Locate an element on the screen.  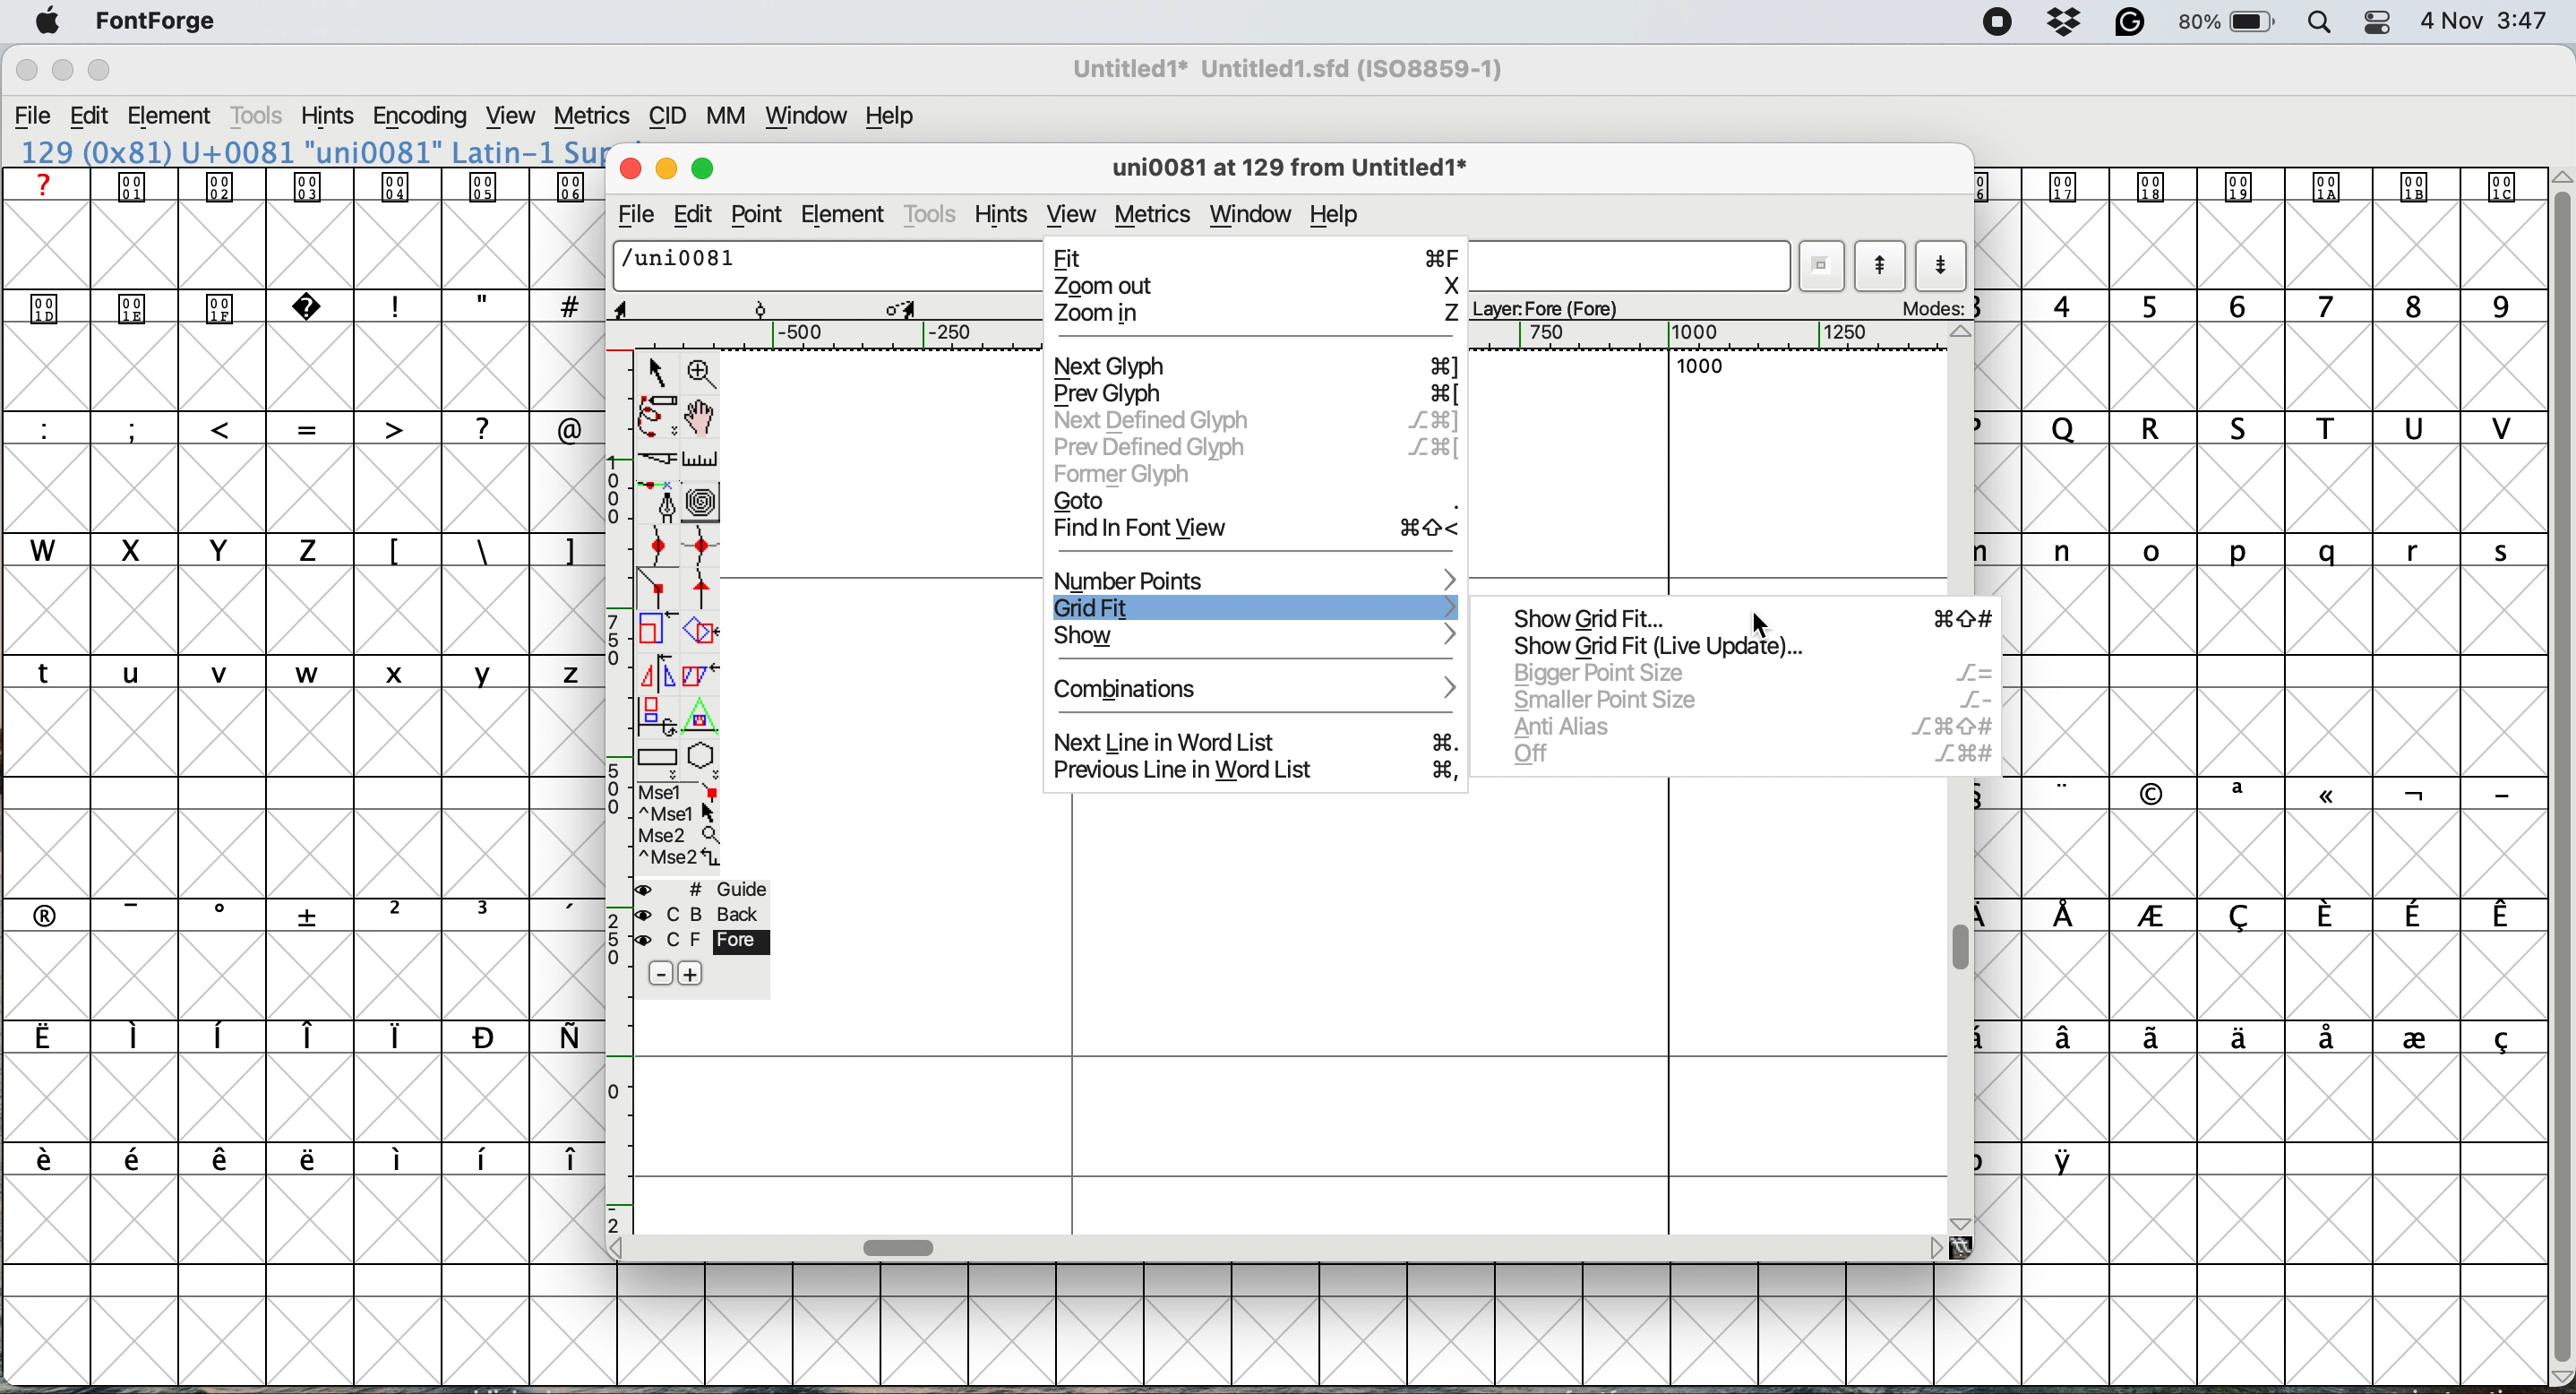
prev defined glyph is located at coordinates (1256, 444).